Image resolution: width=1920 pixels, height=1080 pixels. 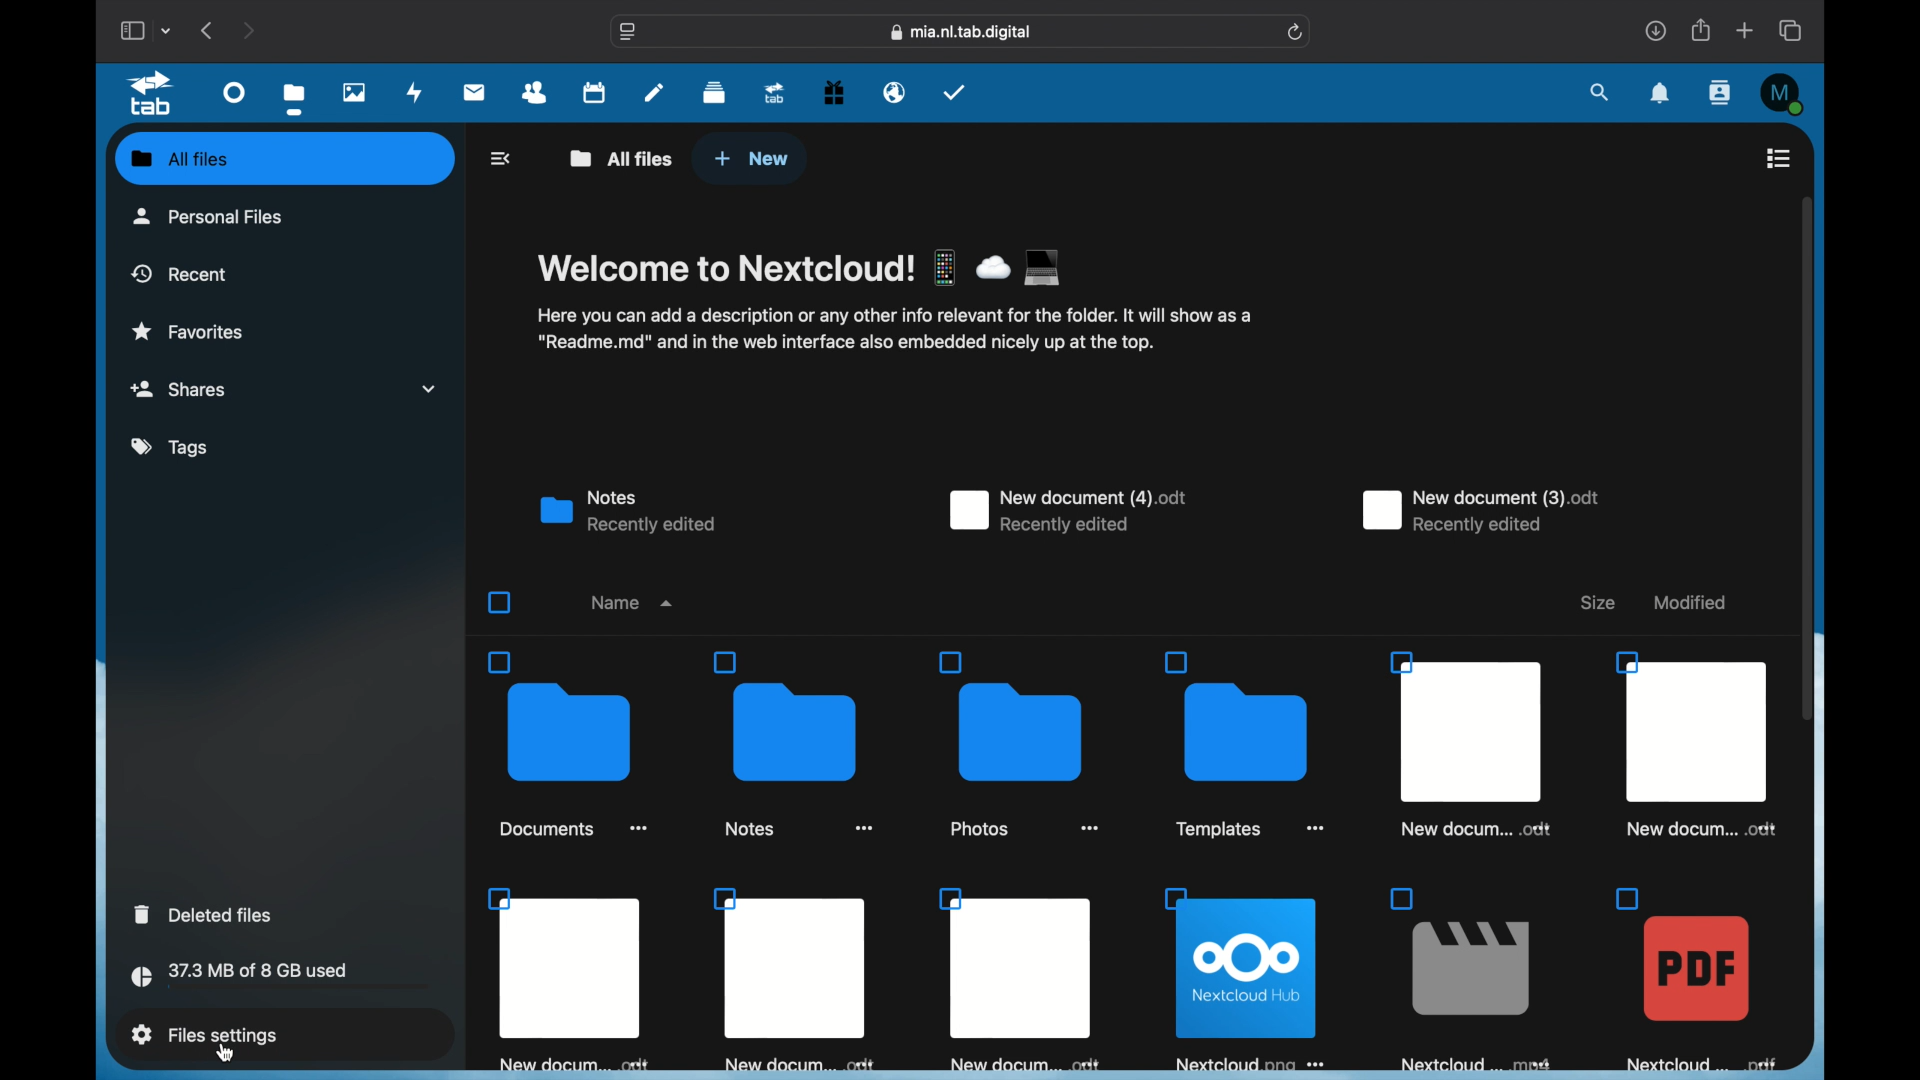 What do you see at coordinates (294, 100) in the screenshot?
I see `files` at bounding box center [294, 100].